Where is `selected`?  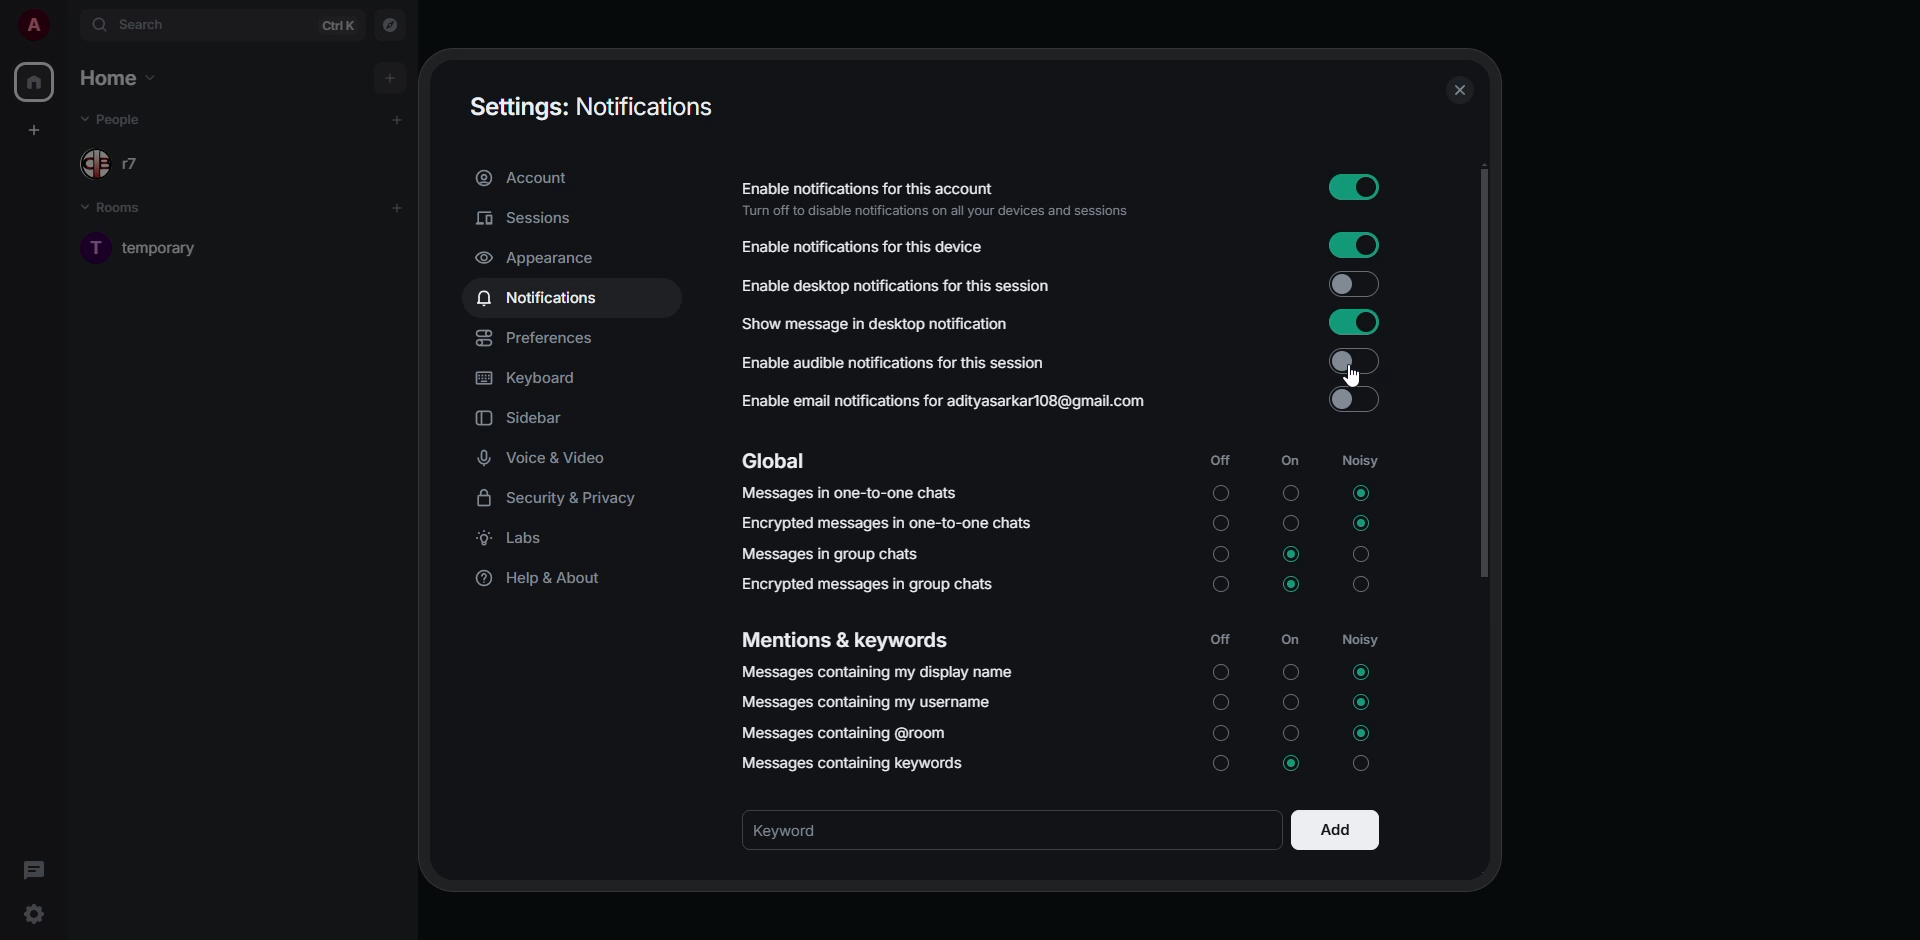 selected is located at coordinates (1359, 523).